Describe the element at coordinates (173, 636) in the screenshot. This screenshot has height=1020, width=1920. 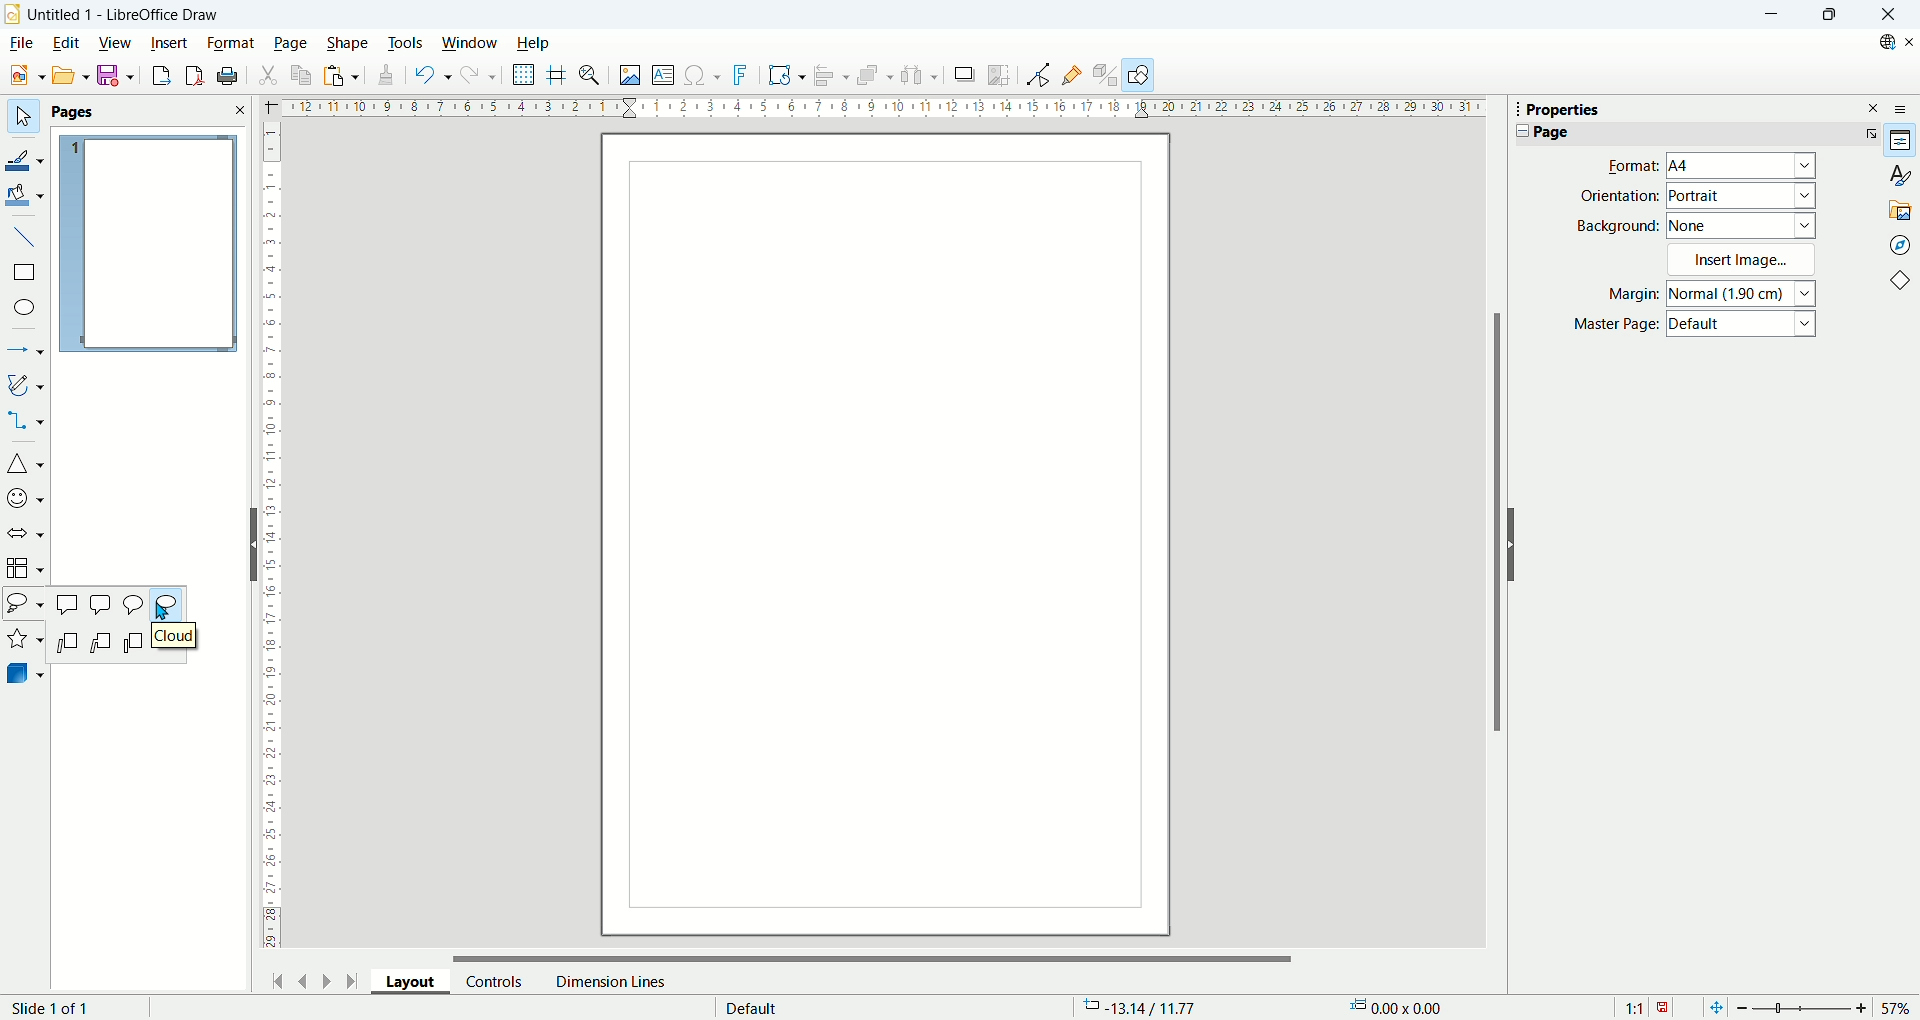
I see `Cloud` at that location.